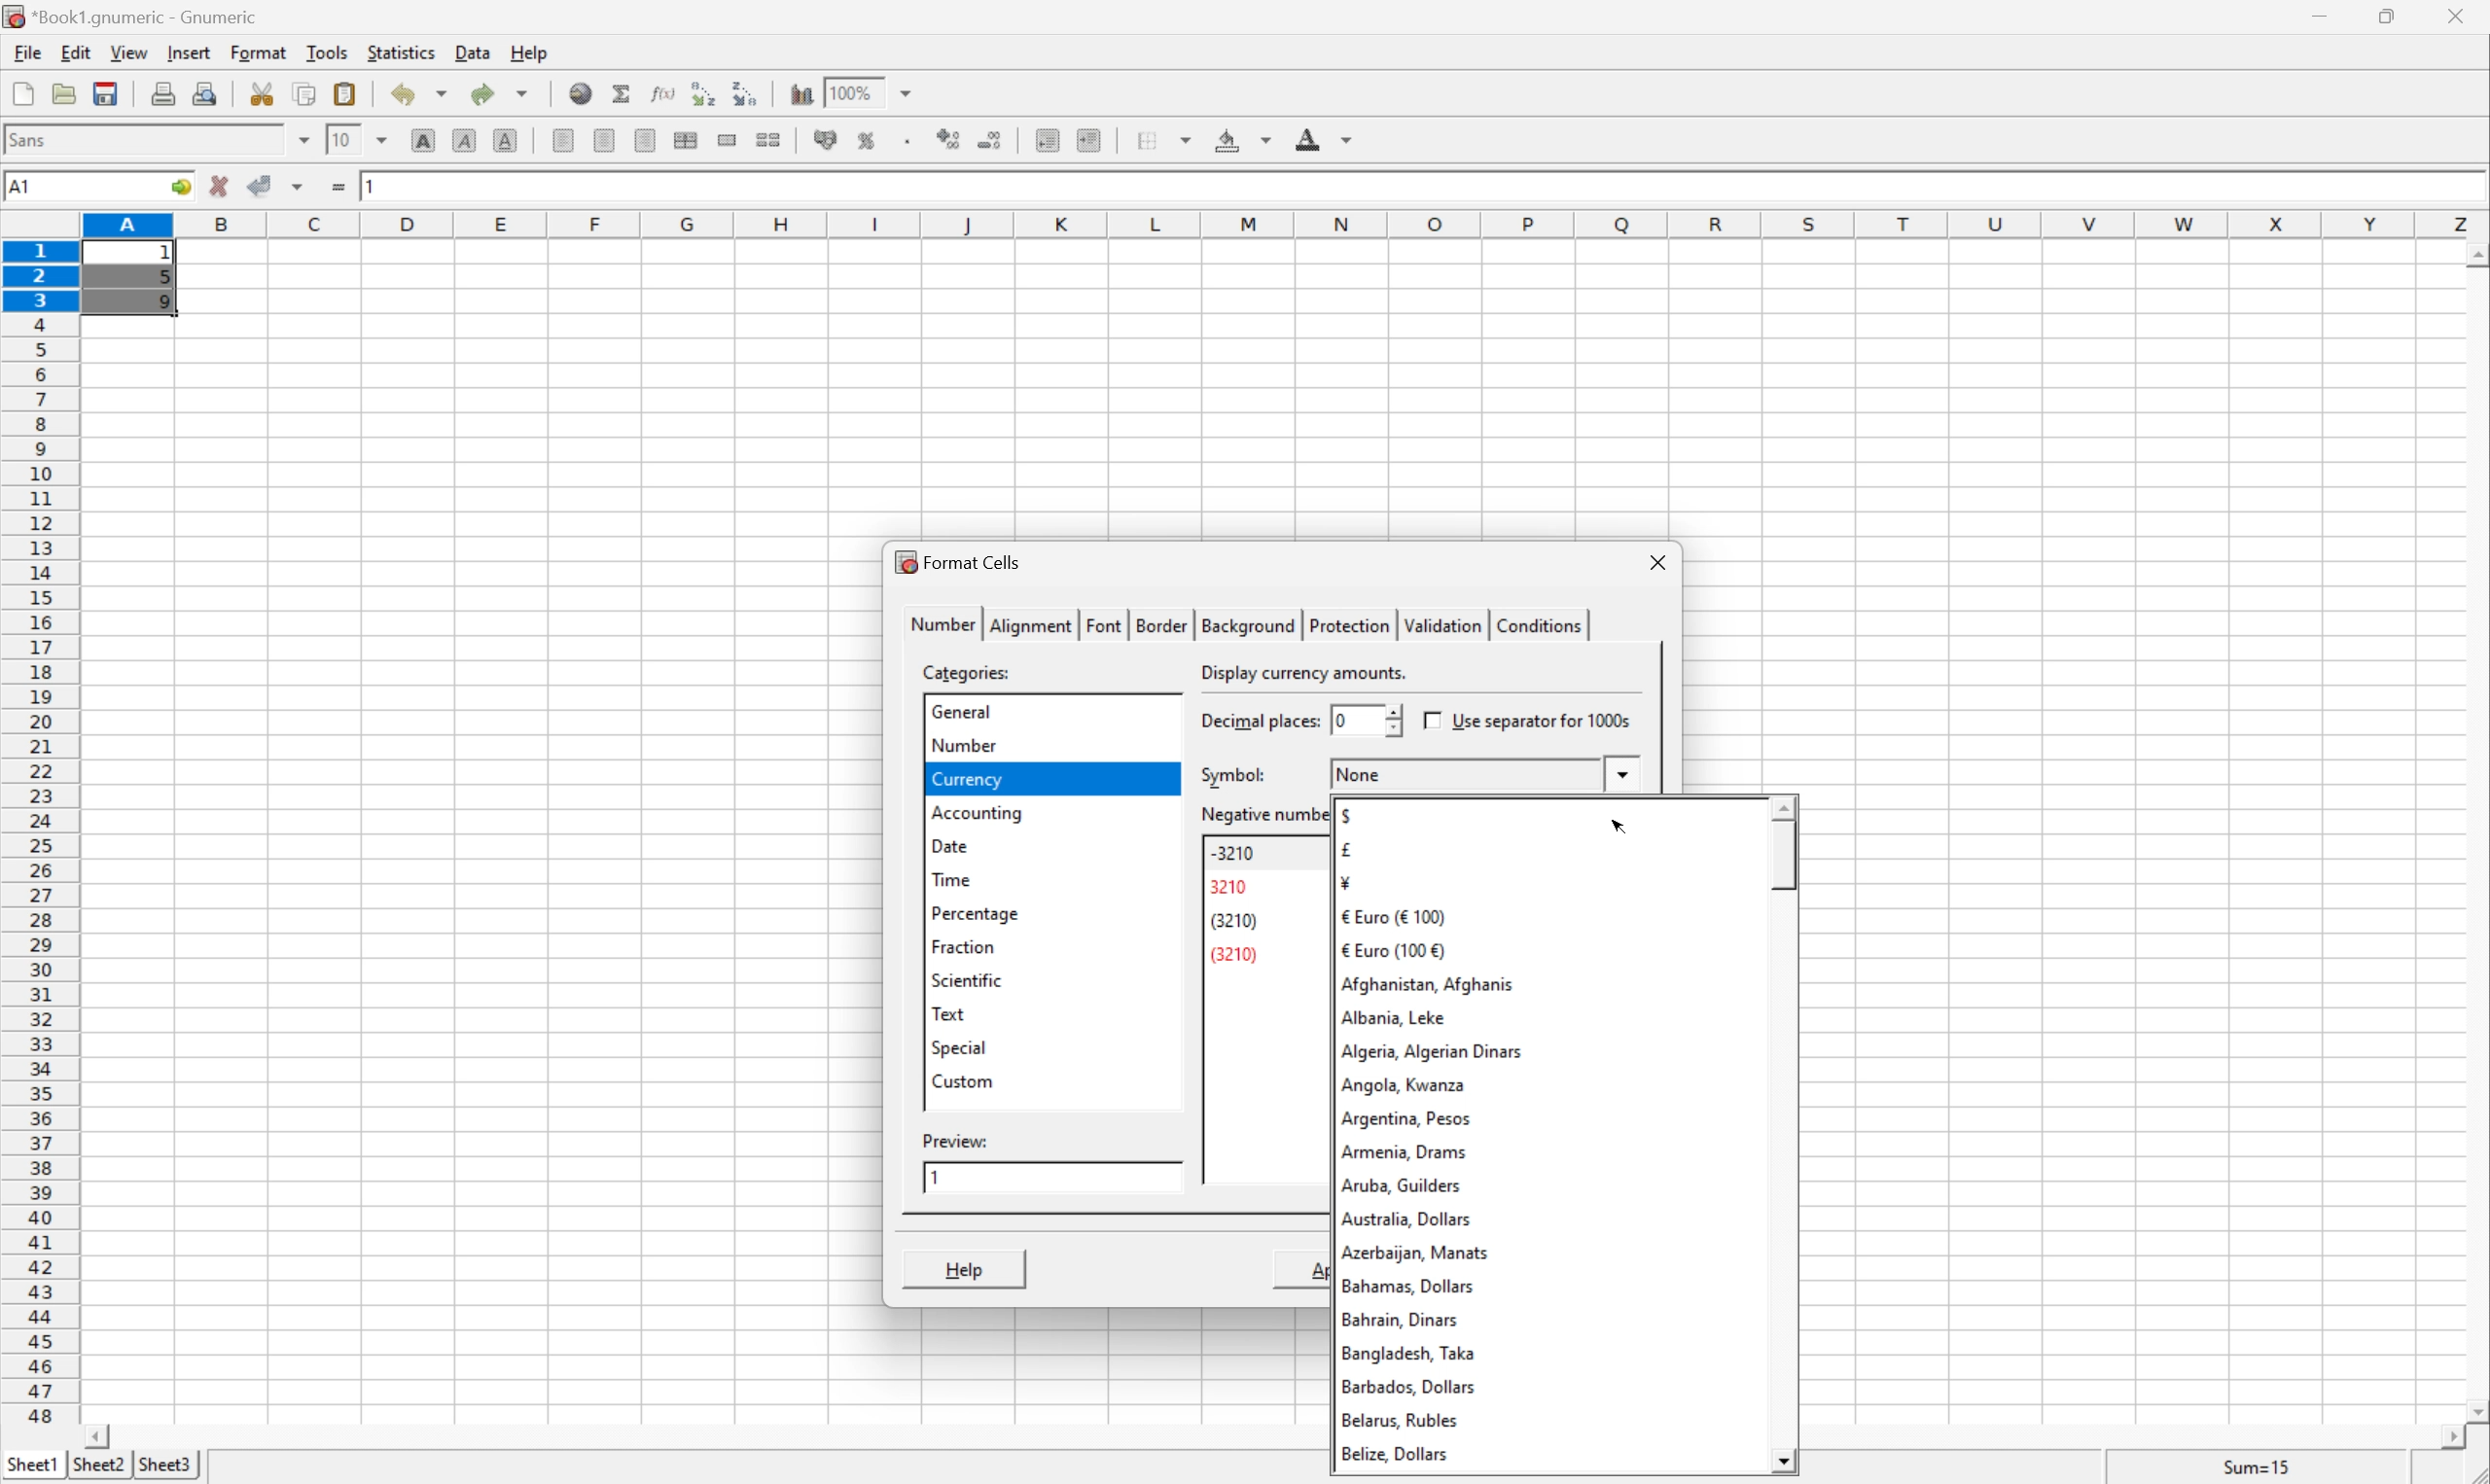 The image size is (2490, 1484). I want to click on data, so click(475, 48).